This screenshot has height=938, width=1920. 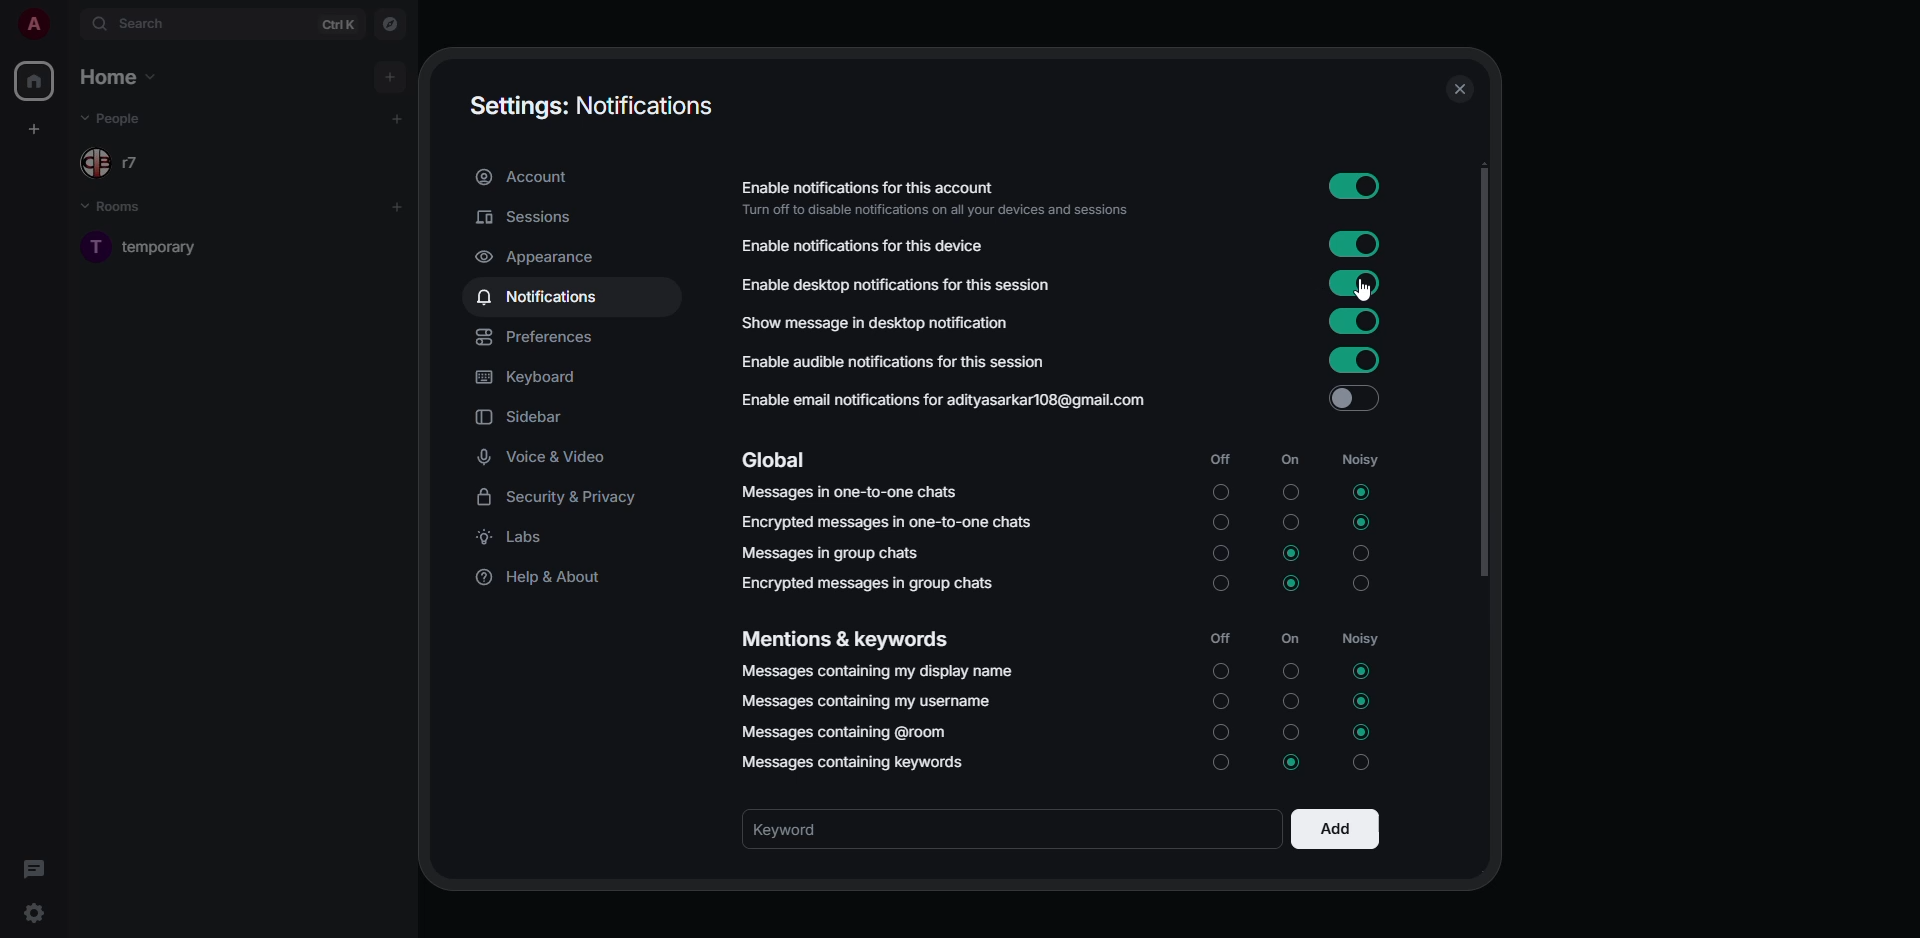 What do you see at coordinates (1291, 700) in the screenshot?
I see `On Unselected` at bounding box center [1291, 700].